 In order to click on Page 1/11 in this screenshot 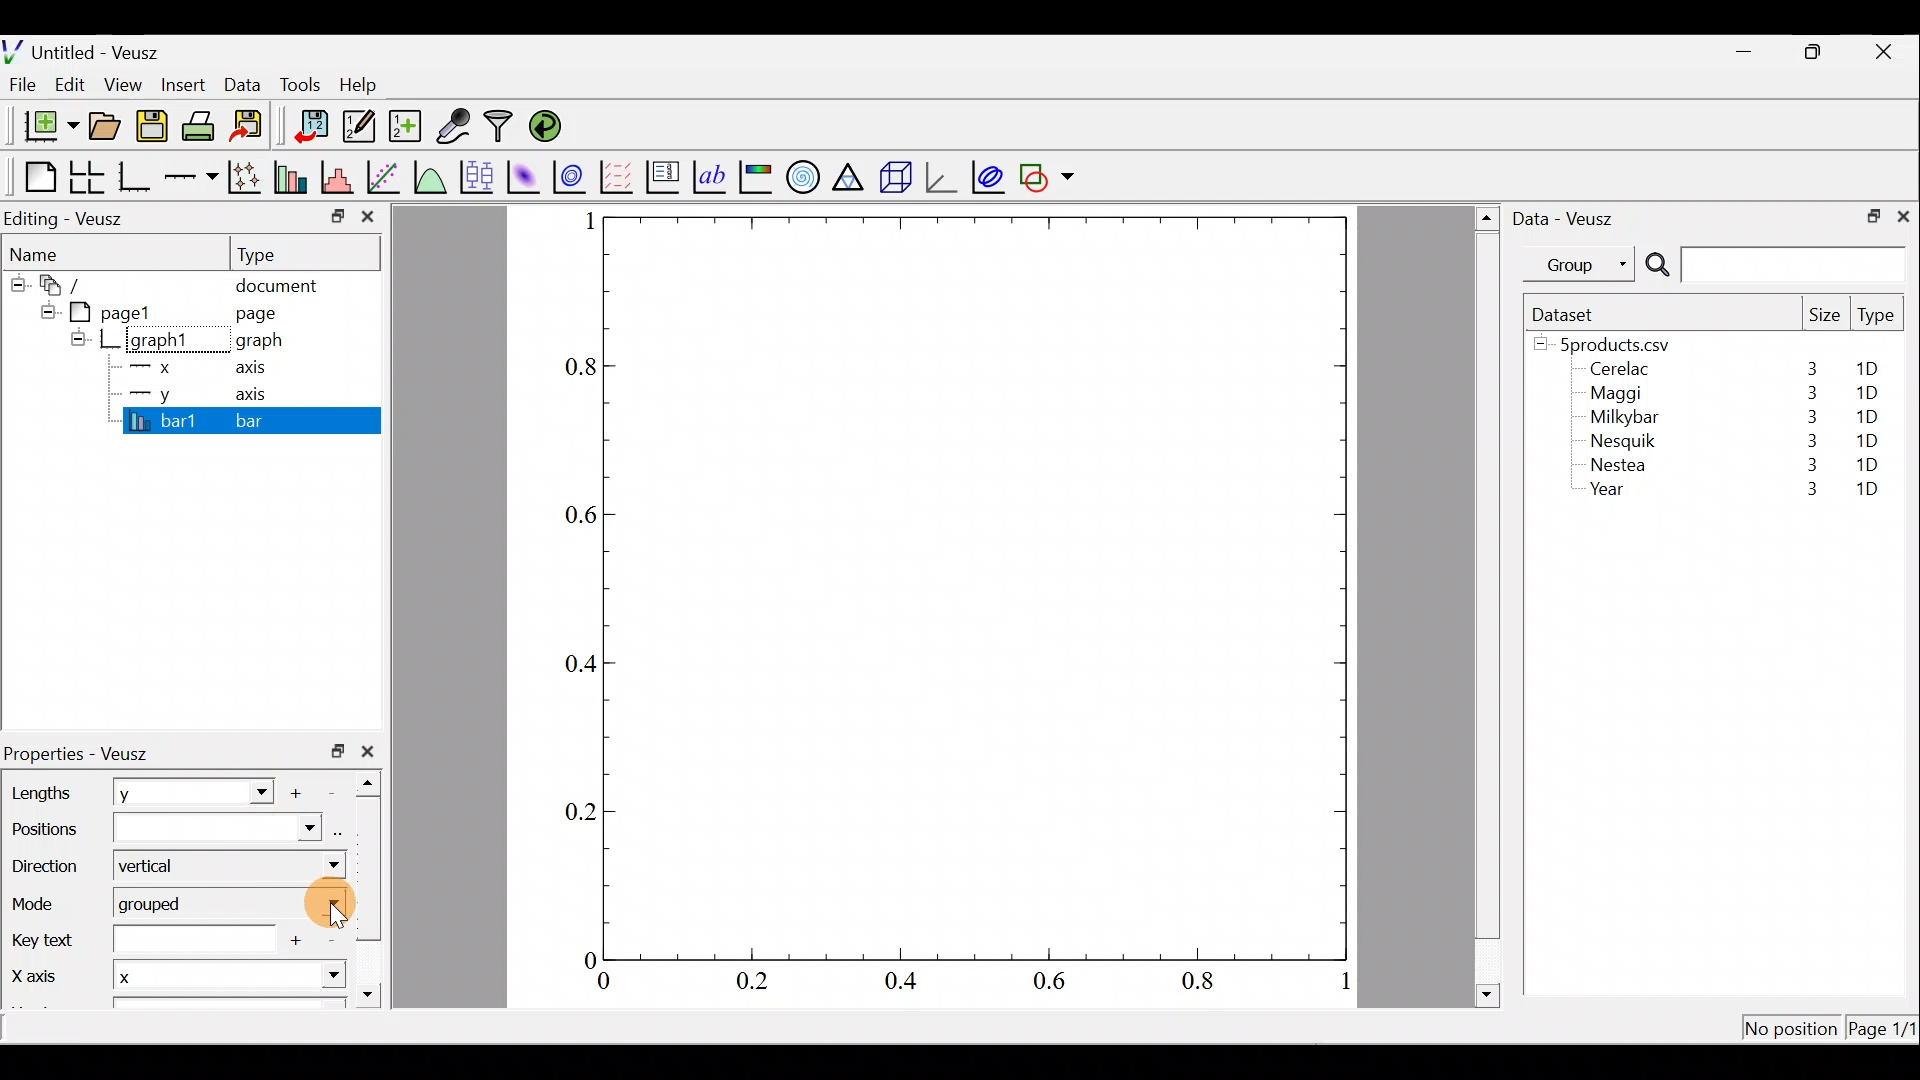, I will do `click(1885, 1032)`.